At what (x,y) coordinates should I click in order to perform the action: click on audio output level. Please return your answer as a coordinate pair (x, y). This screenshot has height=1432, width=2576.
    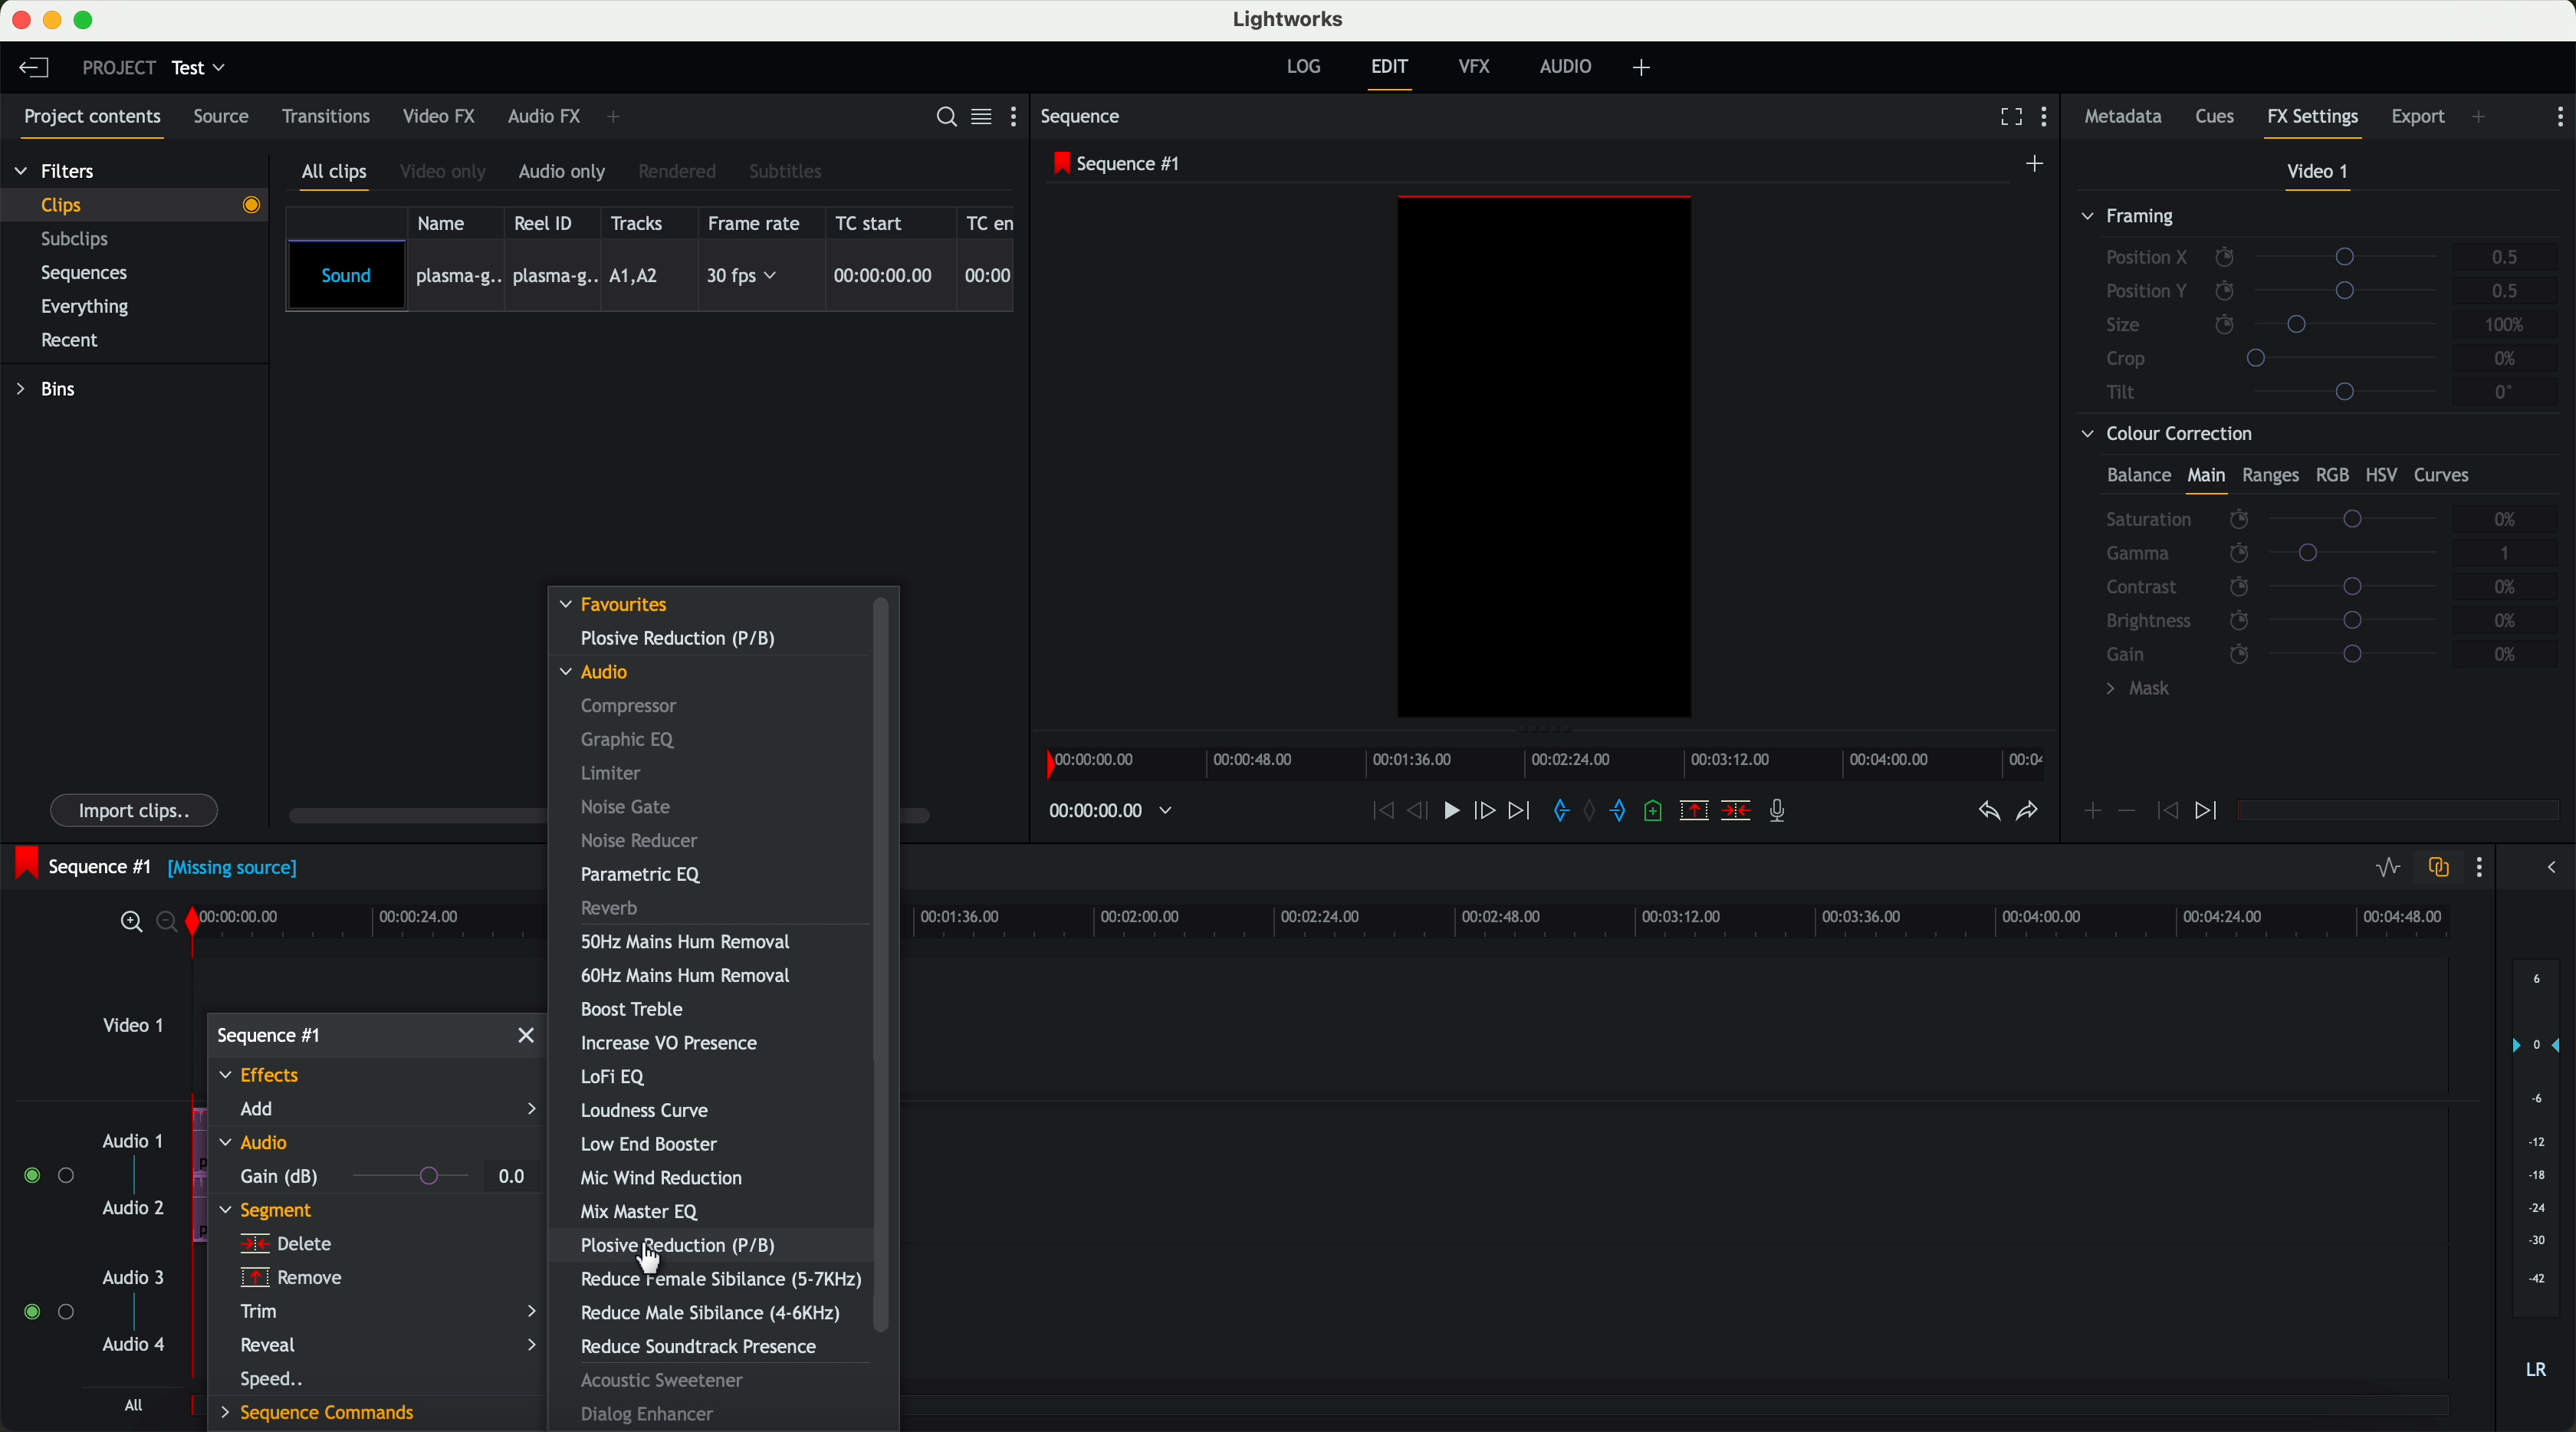
    Looking at the image, I should click on (2537, 1182).